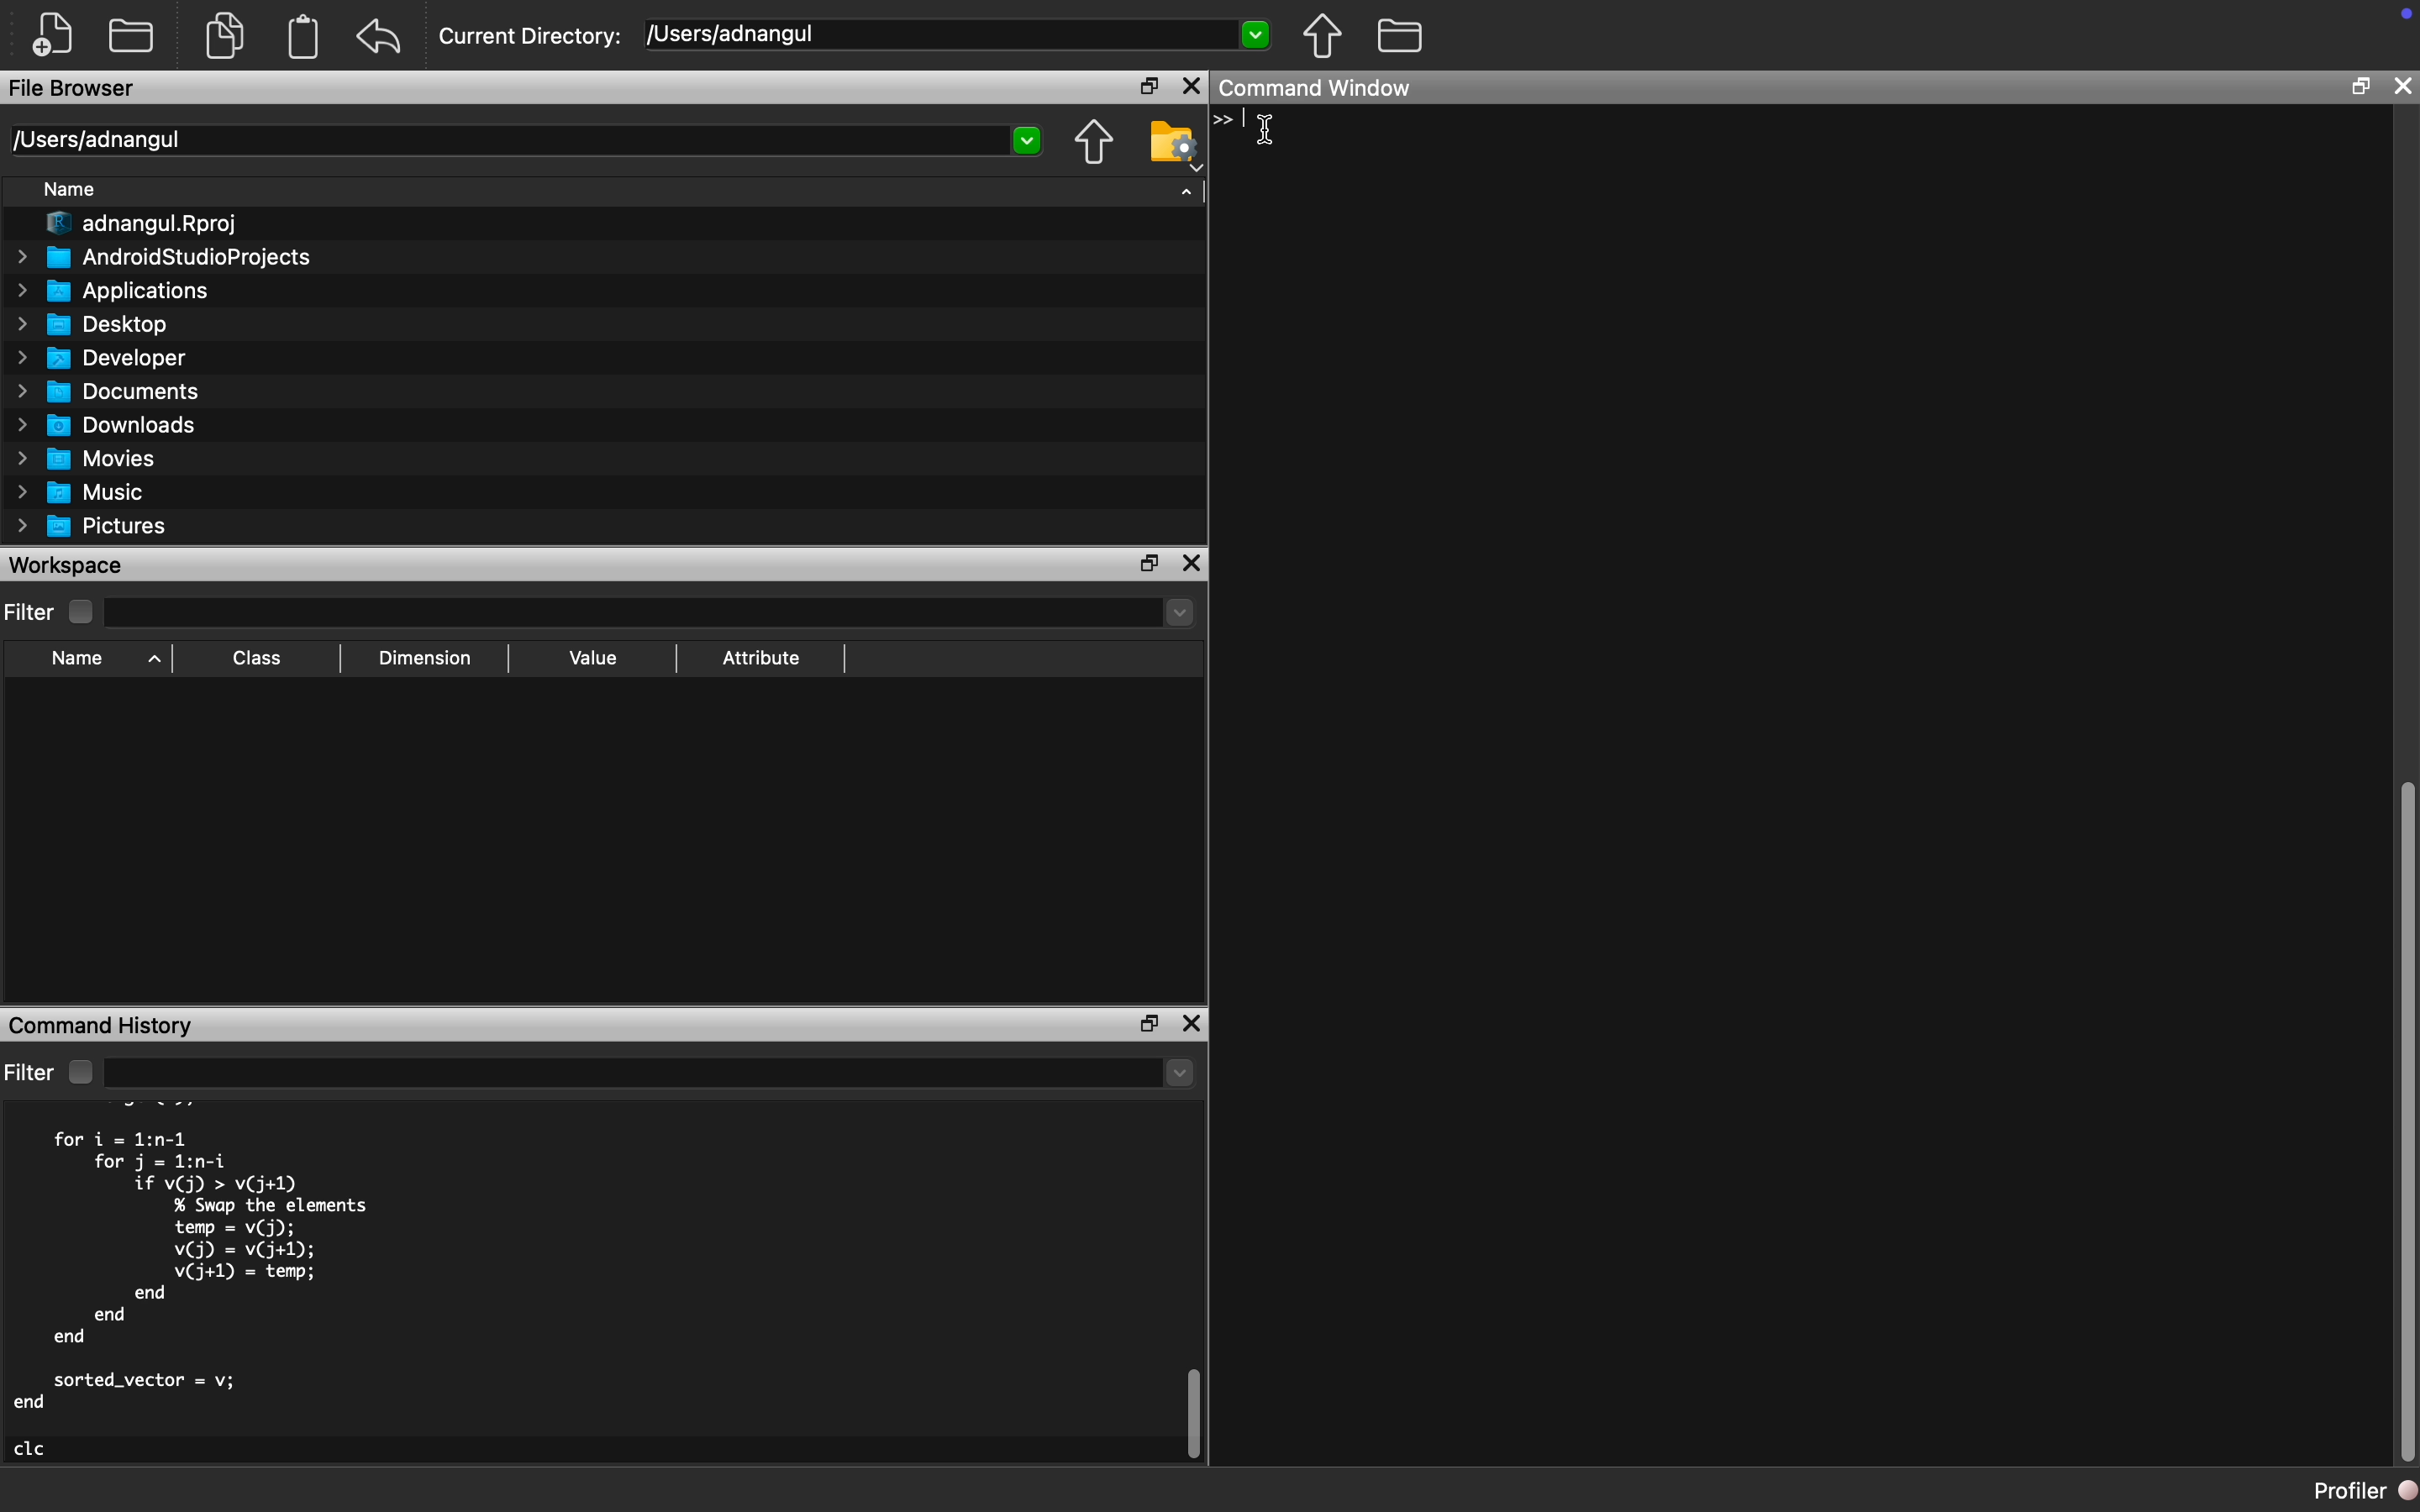 The image size is (2420, 1512). Describe the element at coordinates (80, 1071) in the screenshot. I see `Checkbox` at that location.